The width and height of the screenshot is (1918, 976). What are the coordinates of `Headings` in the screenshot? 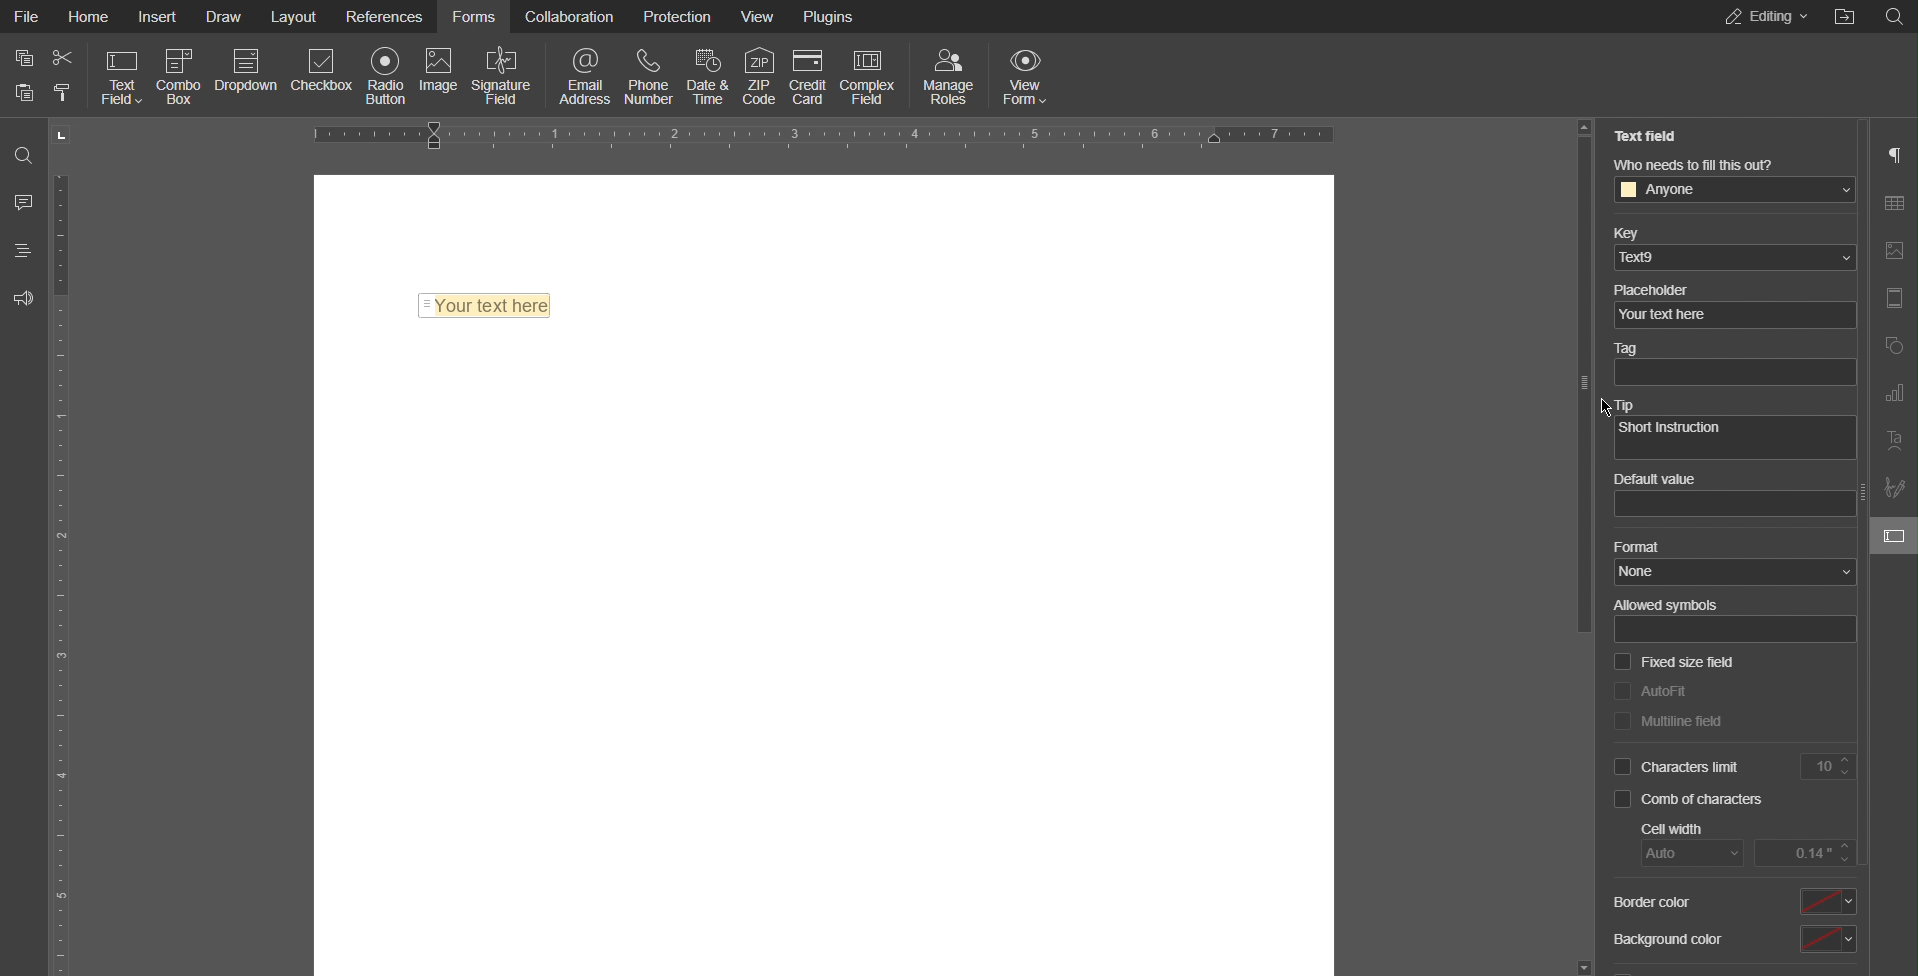 It's located at (25, 250).